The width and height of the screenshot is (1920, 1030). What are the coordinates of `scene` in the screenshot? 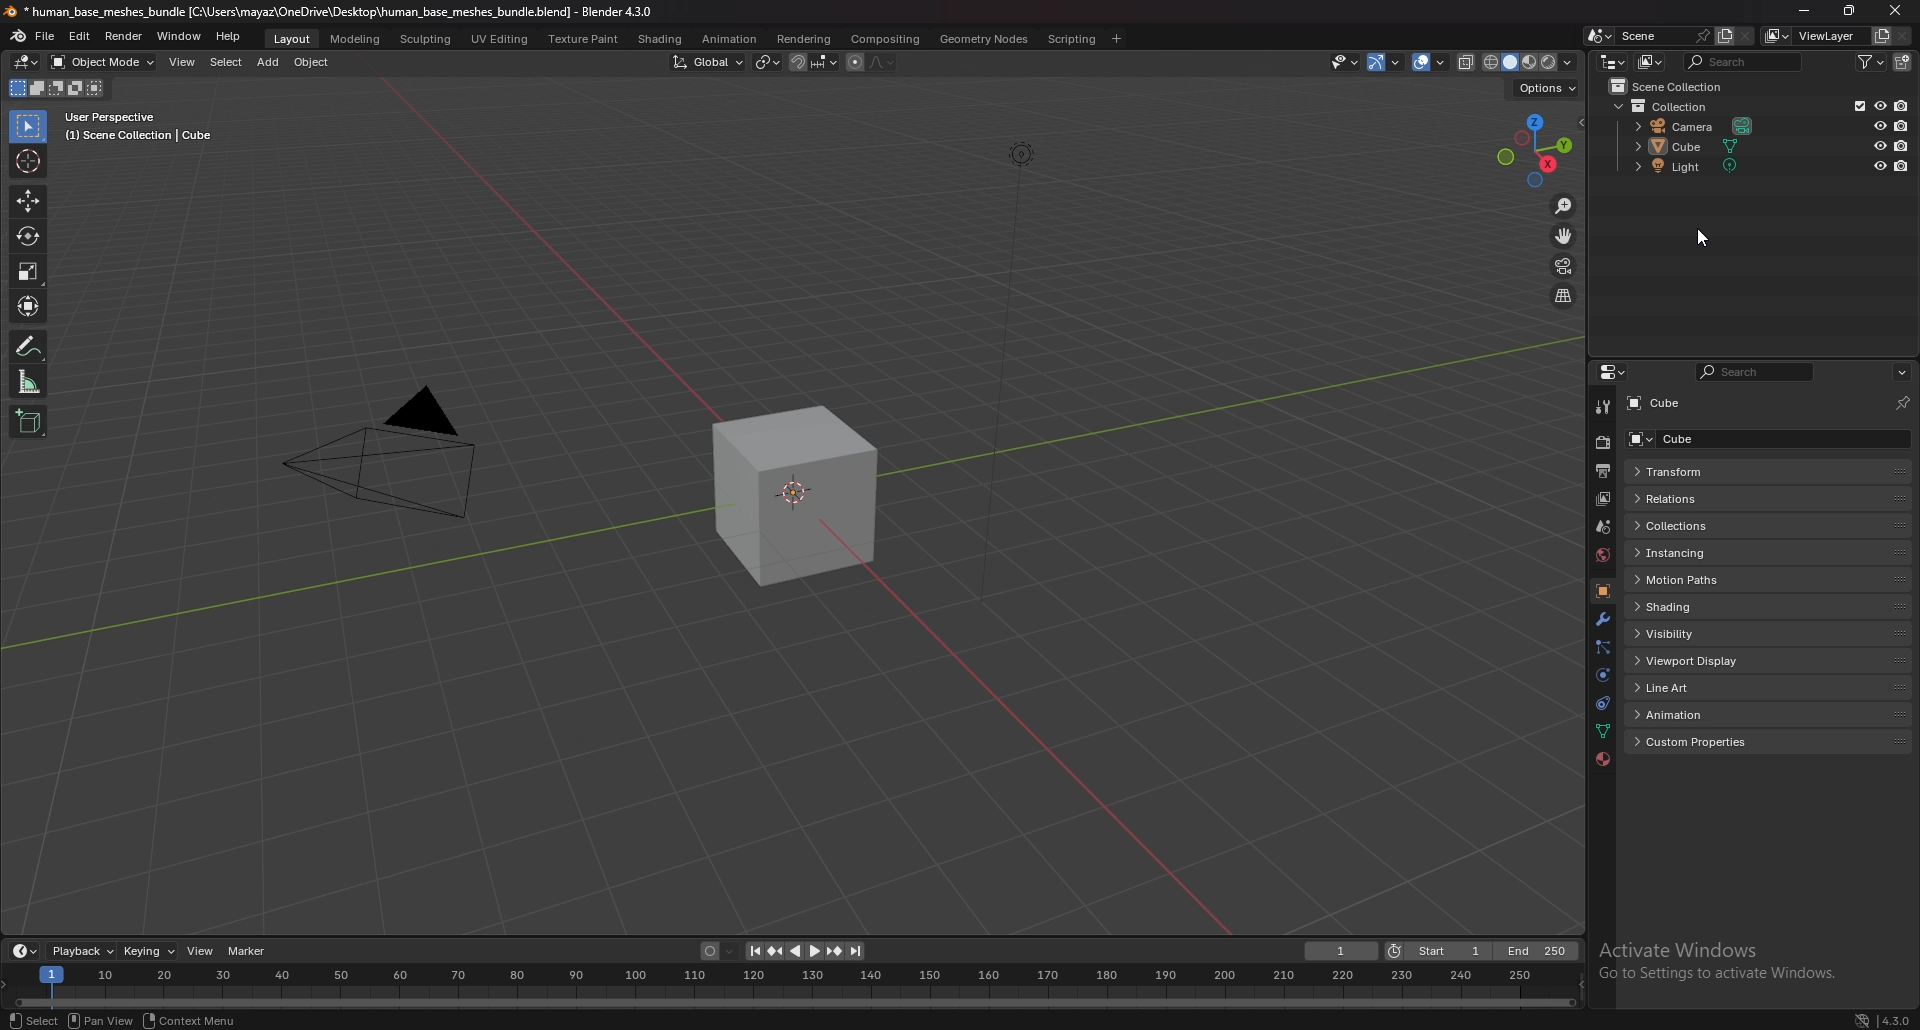 It's located at (1604, 526).